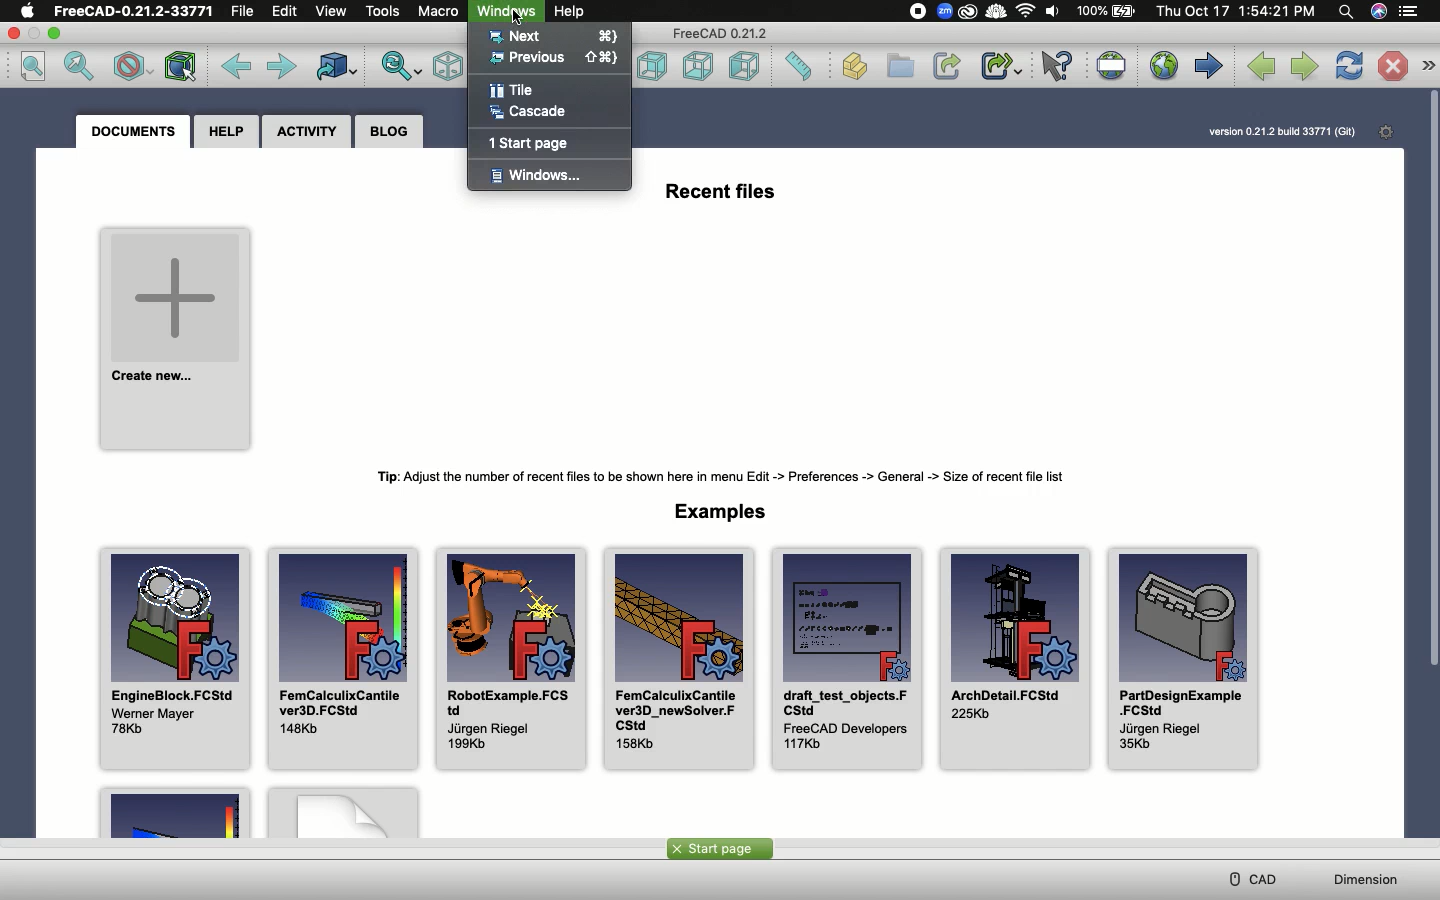 This screenshot has height=900, width=1440. I want to click on Create new, so click(176, 338).